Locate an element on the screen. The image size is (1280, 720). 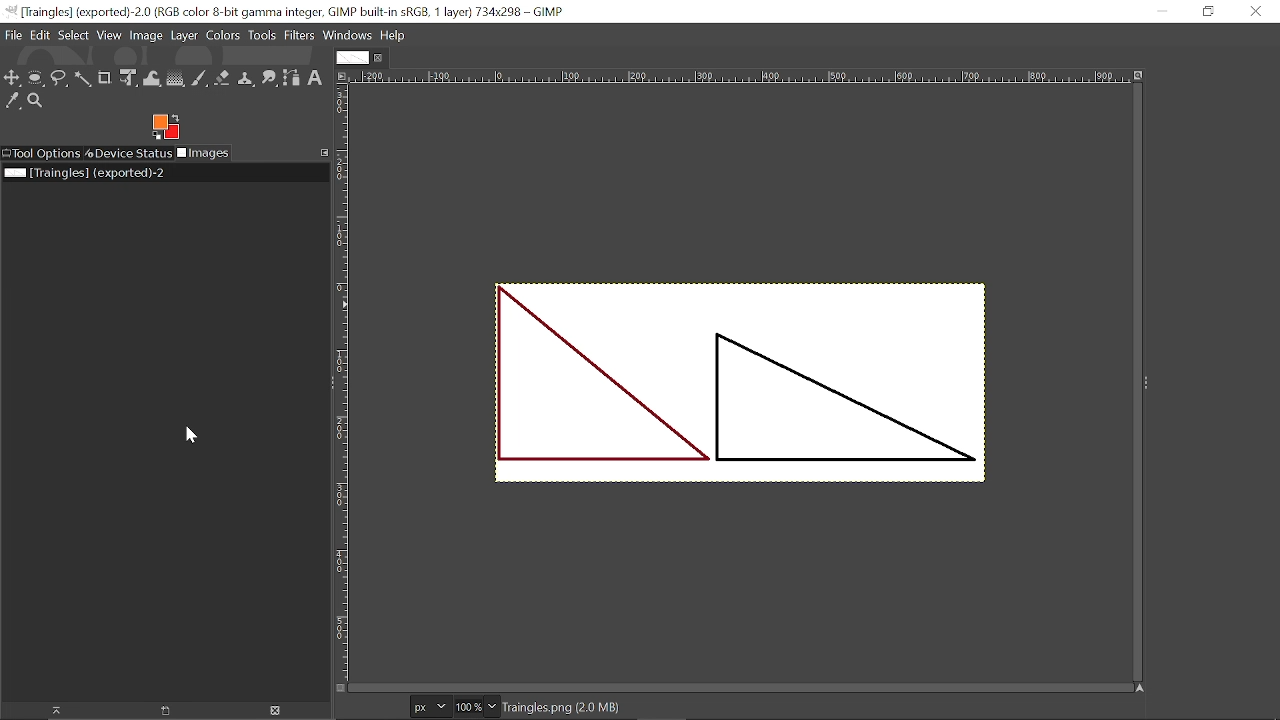
Colors is located at coordinates (224, 37).